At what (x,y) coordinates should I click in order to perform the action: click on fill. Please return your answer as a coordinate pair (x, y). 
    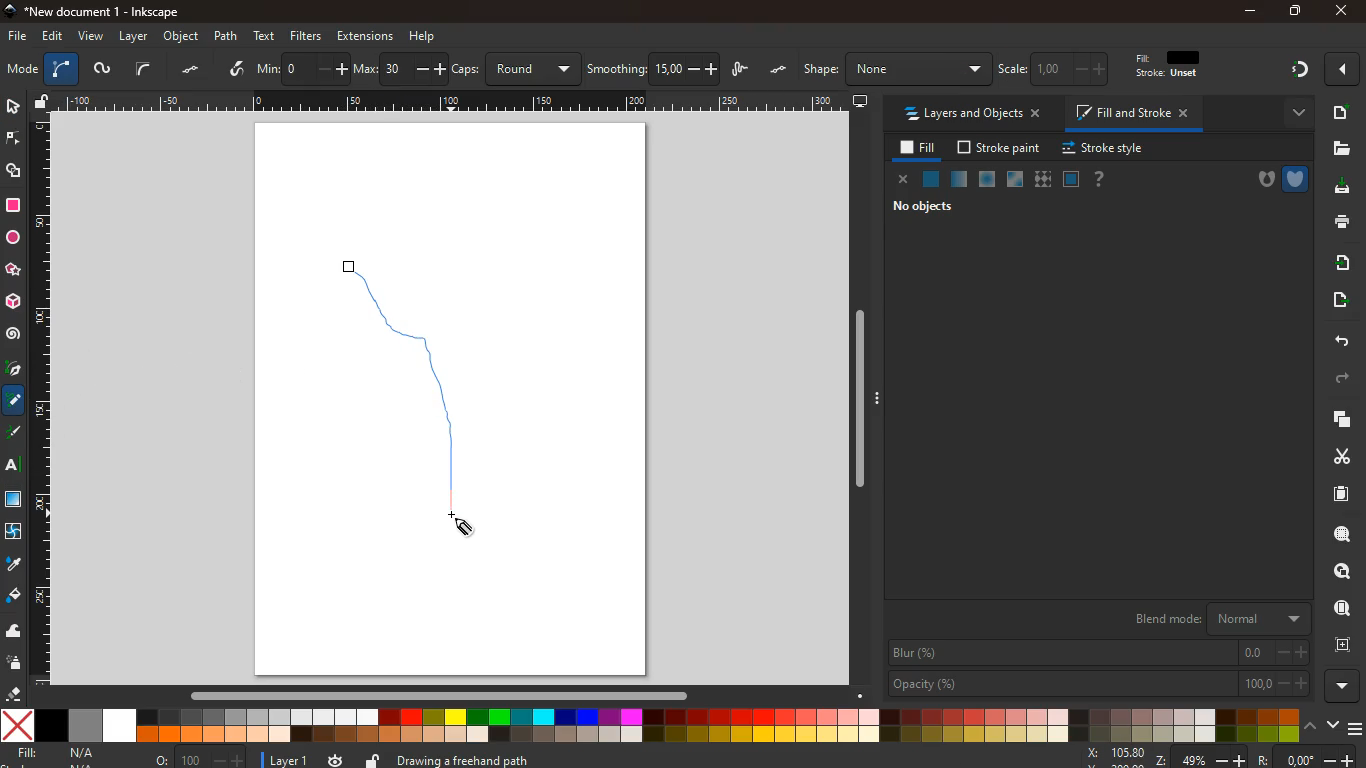
    Looking at the image, I should click on (63, 755).